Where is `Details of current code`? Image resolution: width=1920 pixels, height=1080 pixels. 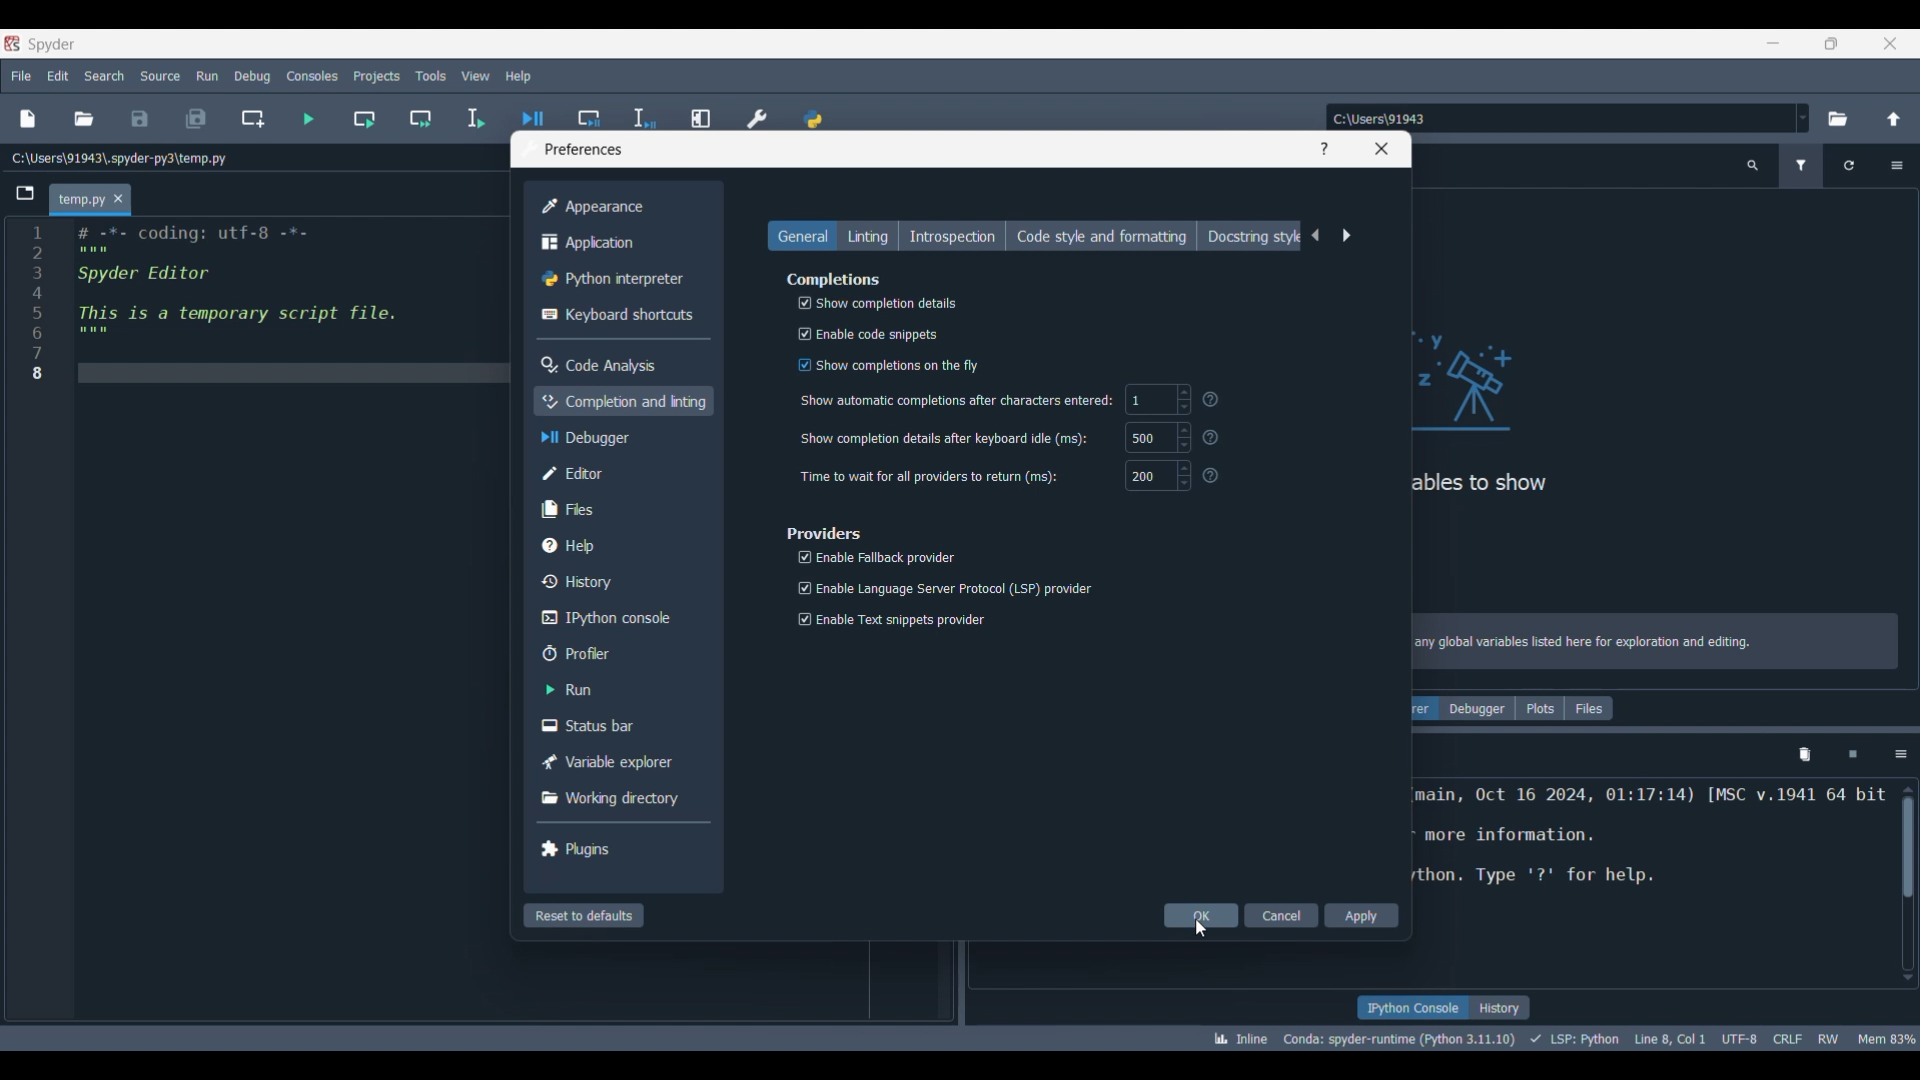
Details of current code is located at coordinates (1563, 1038).